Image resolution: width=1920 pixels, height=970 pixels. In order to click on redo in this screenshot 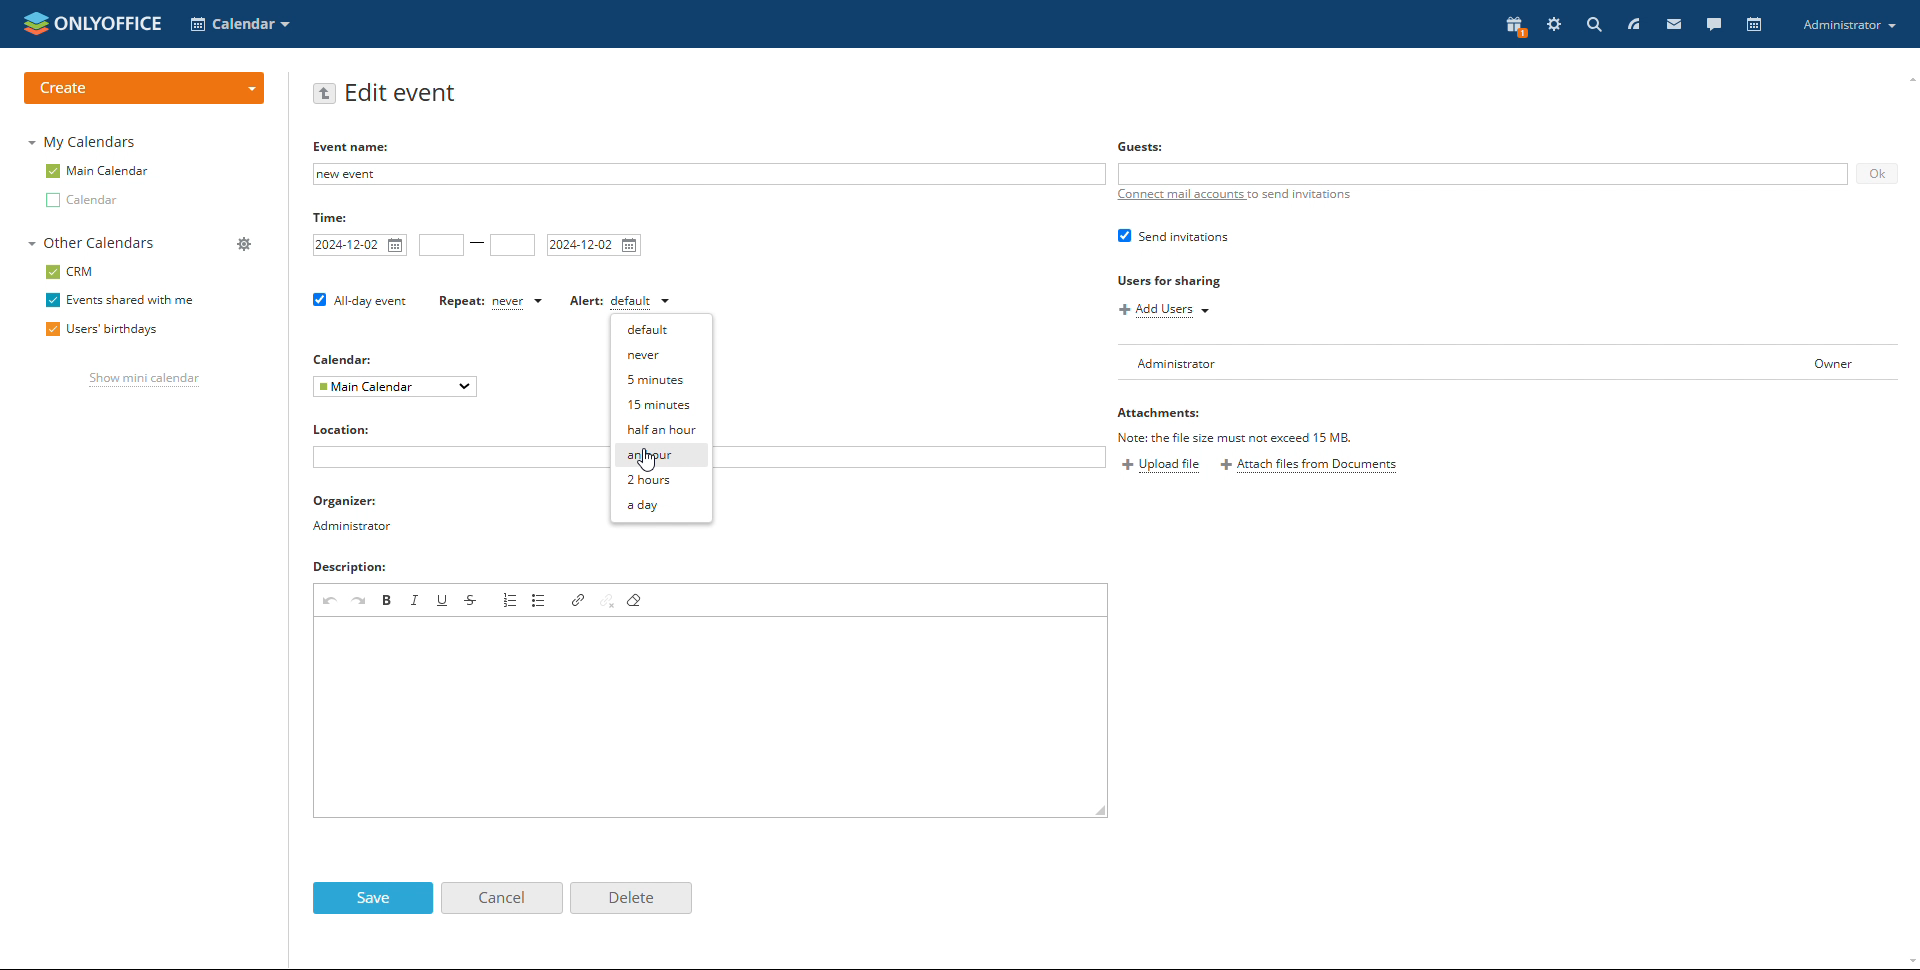, I will do `click(358, 599)`.